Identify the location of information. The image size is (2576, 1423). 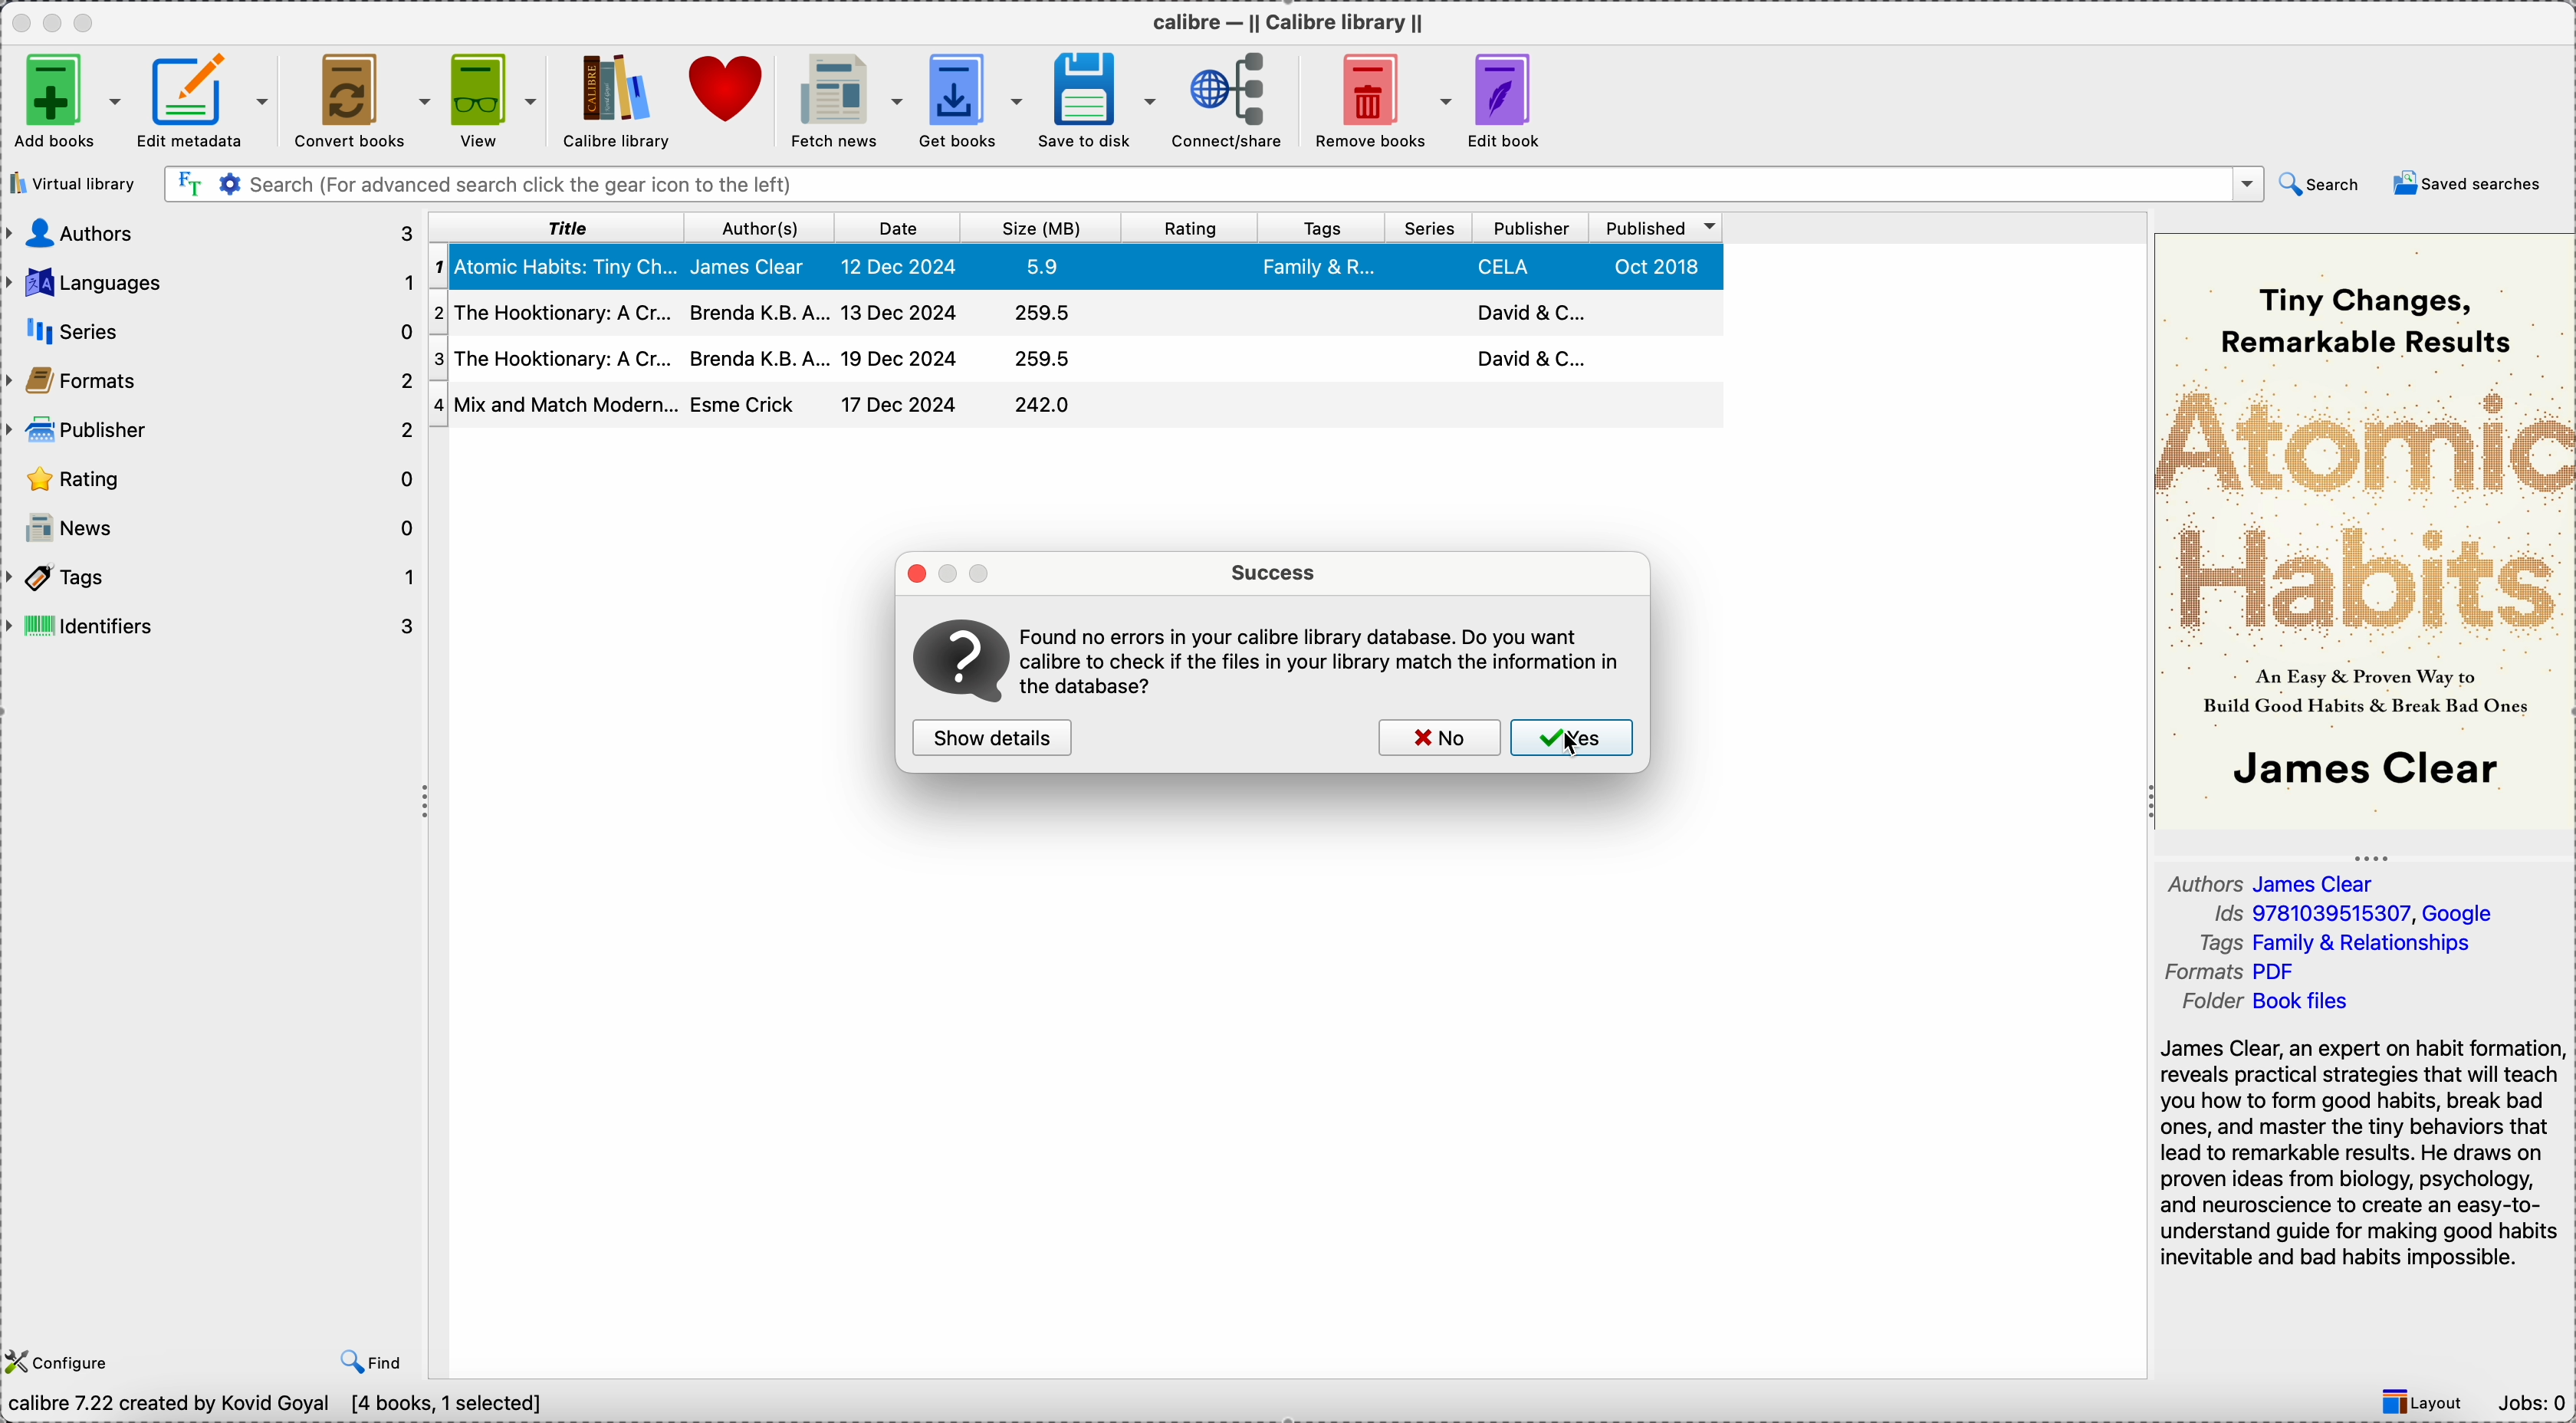
(1326, 667).